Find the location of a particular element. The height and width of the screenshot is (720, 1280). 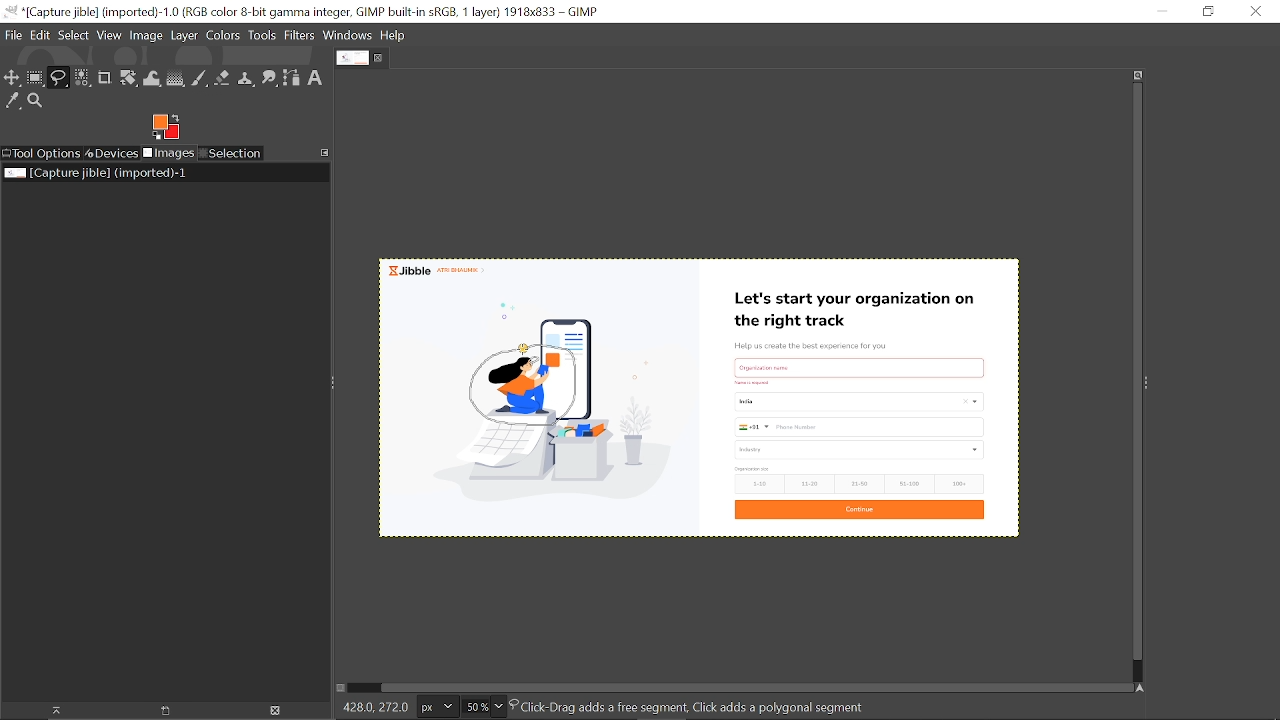

Sidebar menu is located at coordinates (1151, 381).